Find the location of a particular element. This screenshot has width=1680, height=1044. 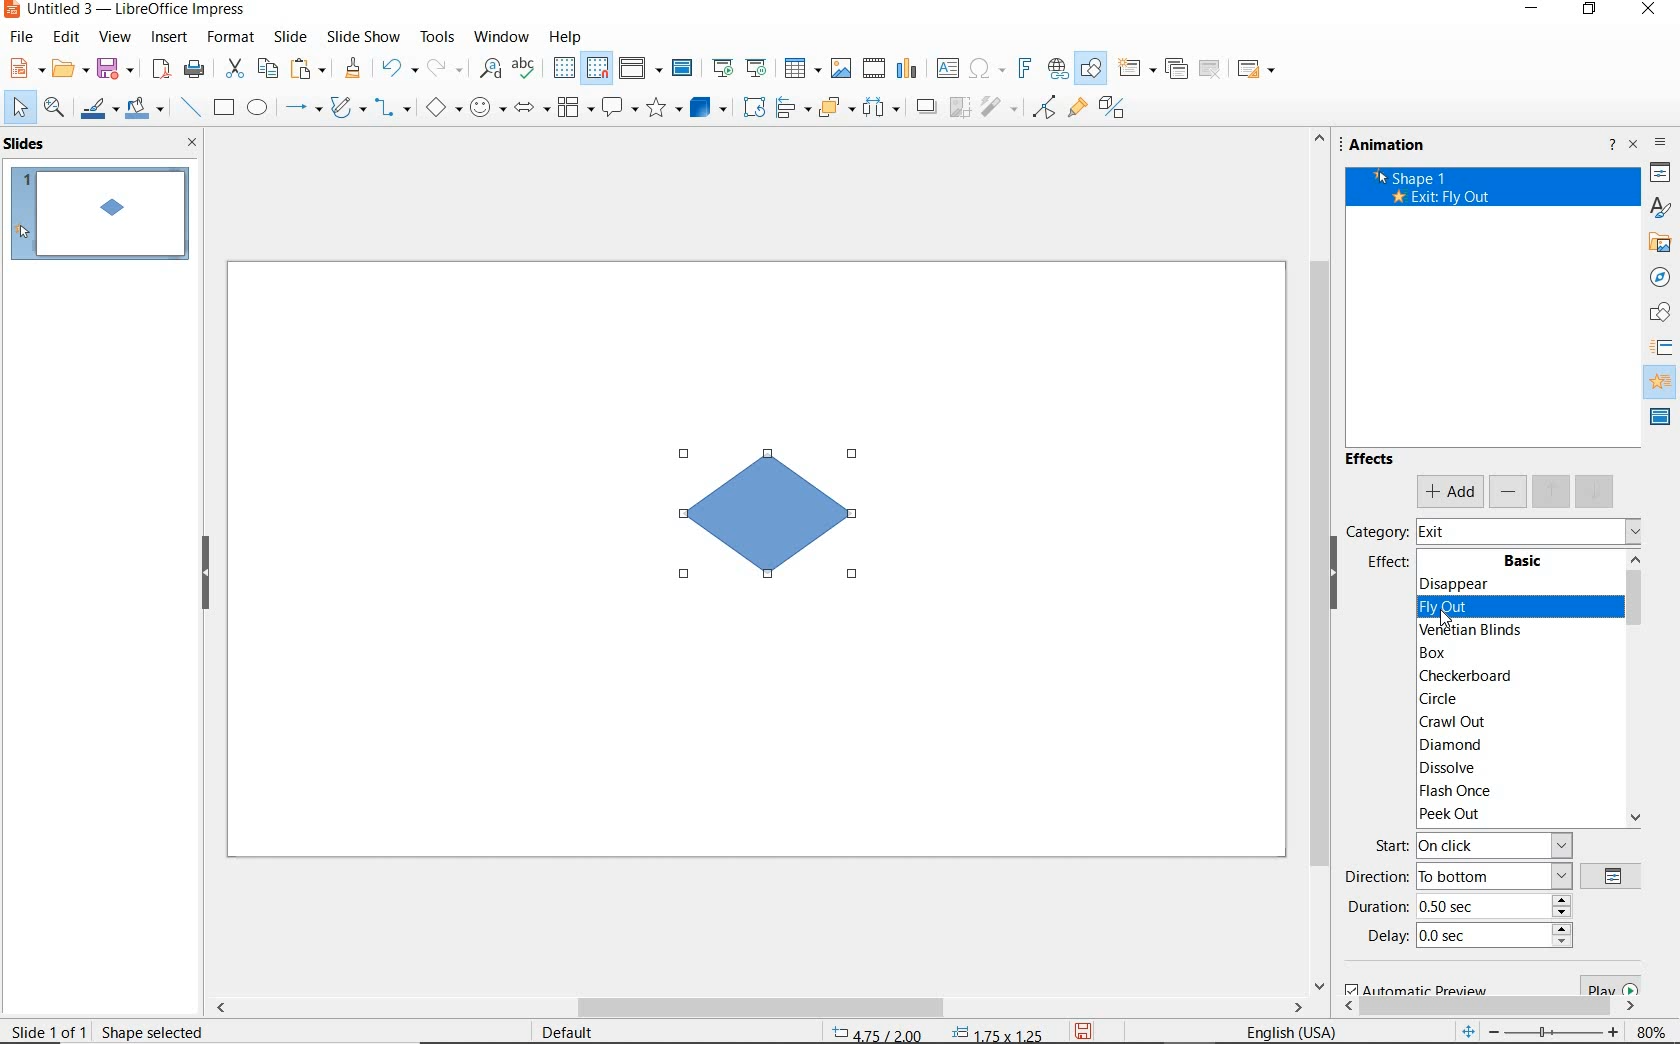

move up is located at coordinates (1552, 492).